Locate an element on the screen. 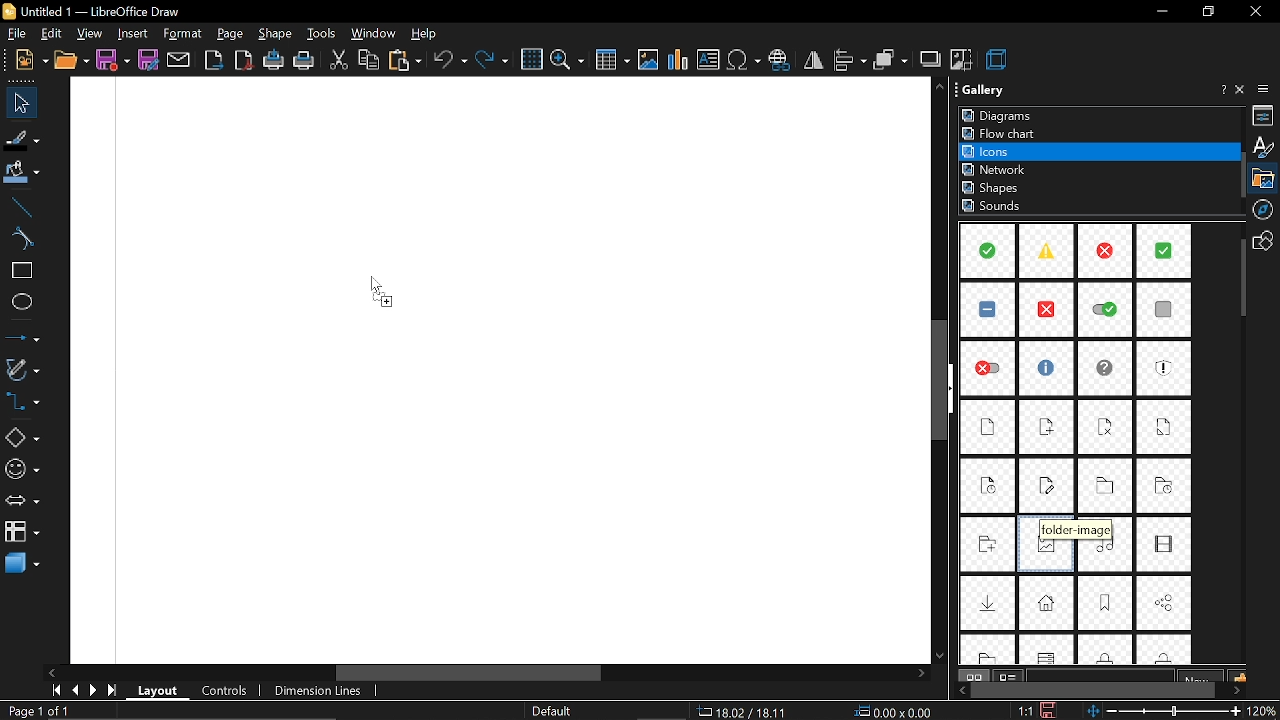 This screenshot has height=720, width=1280. fill color is located at coordinates (19, 173).